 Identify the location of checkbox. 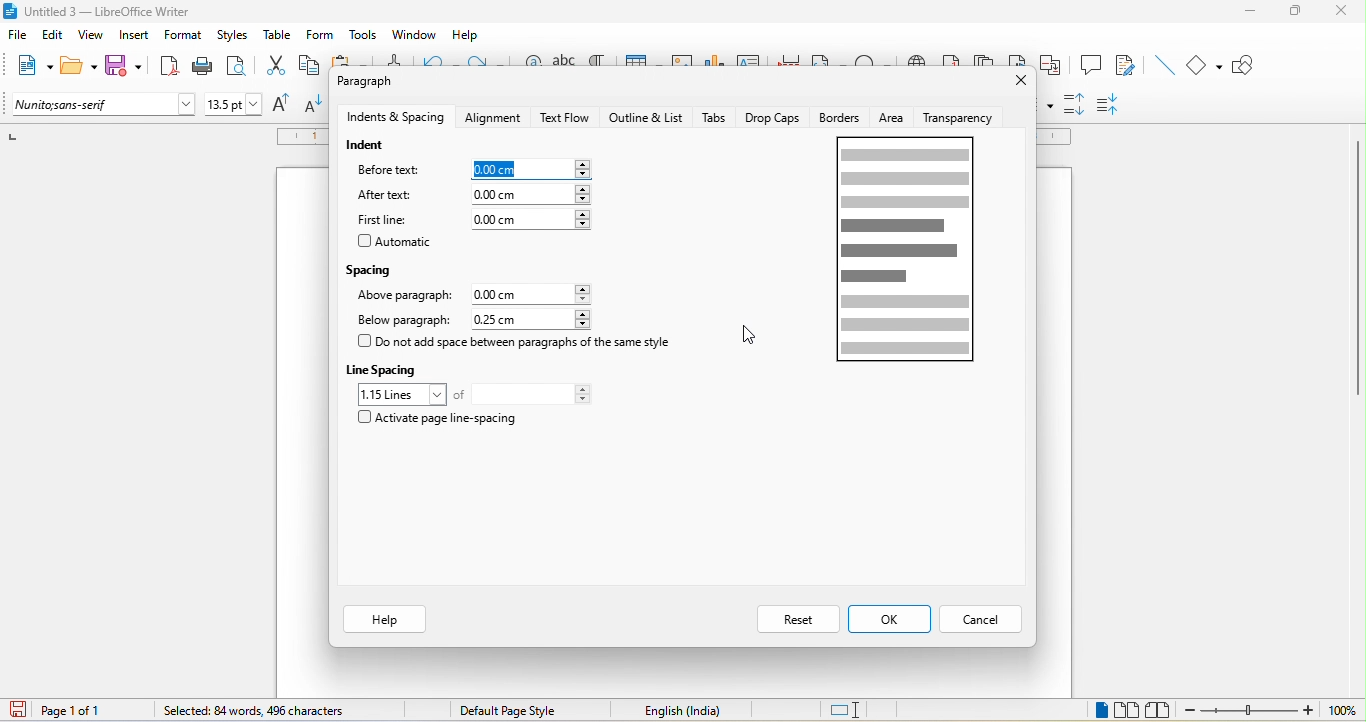
(364, 417).